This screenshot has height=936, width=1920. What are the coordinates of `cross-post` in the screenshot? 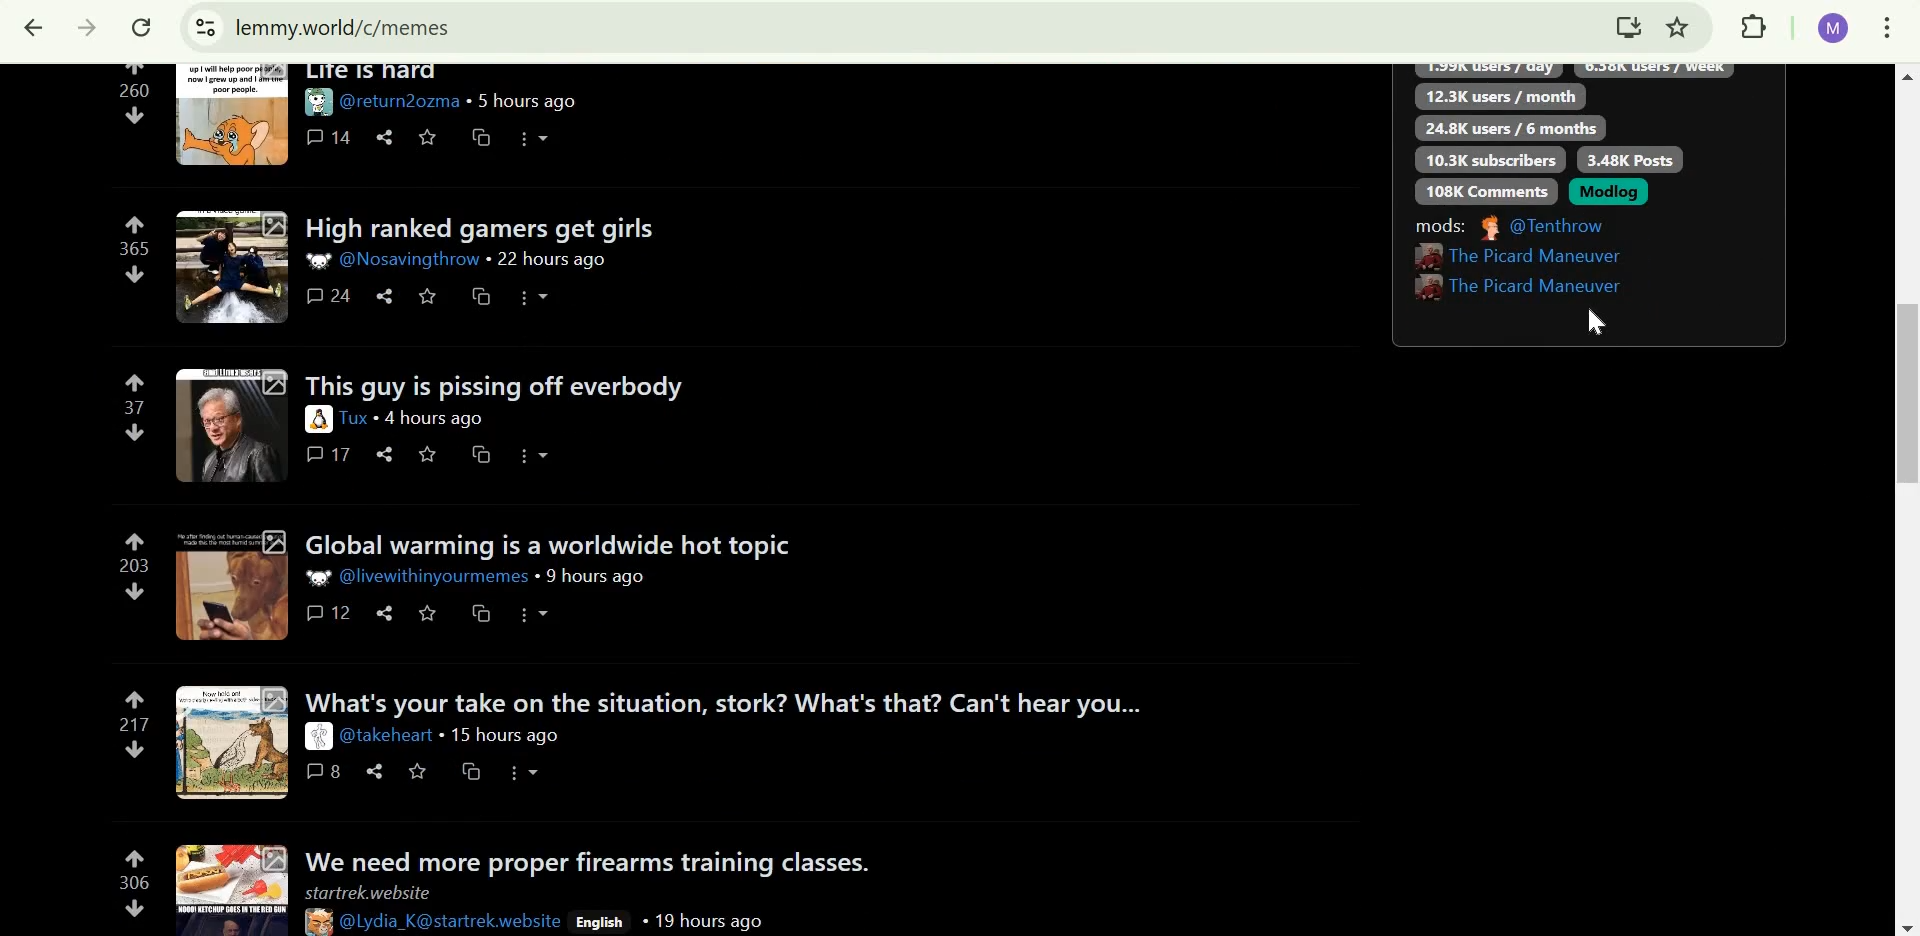 It's located at (471, 772).